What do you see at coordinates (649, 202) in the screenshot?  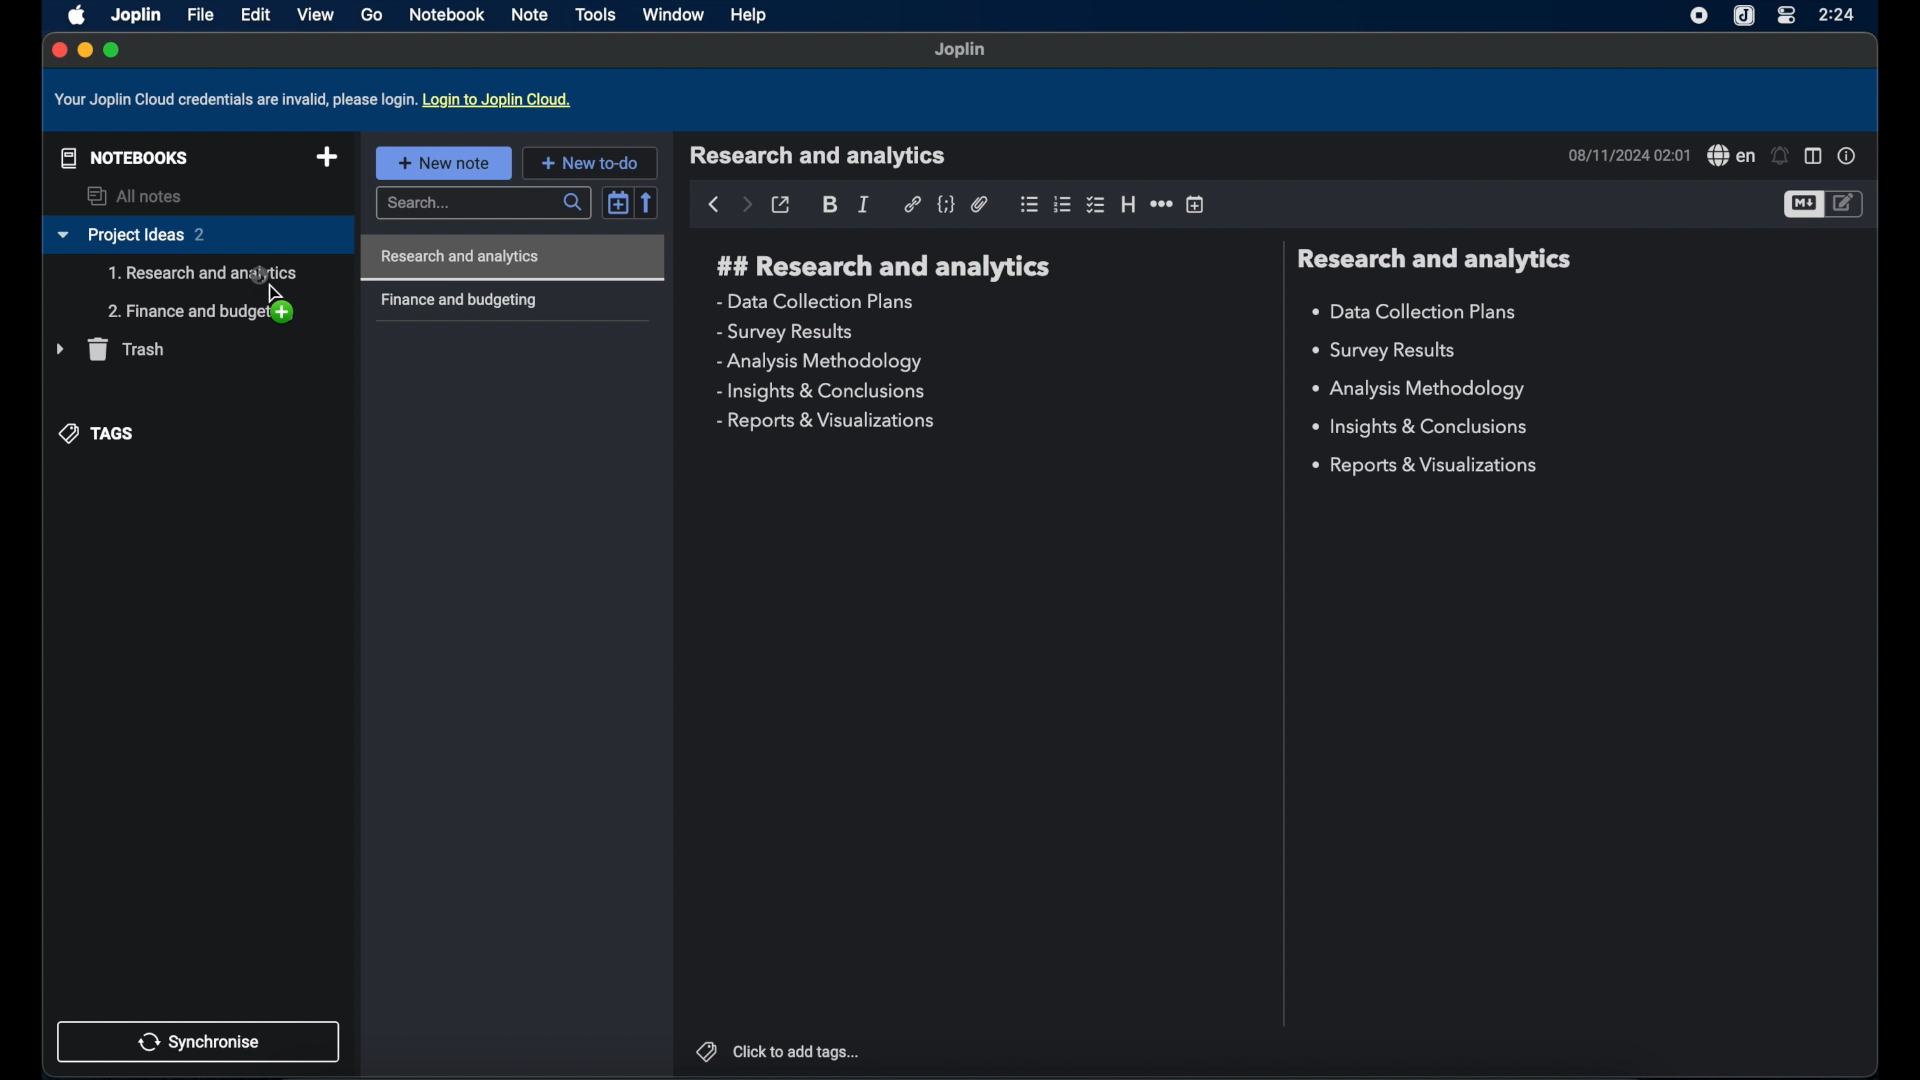 I see `reverse sort order` at bounding box center [649, 202].